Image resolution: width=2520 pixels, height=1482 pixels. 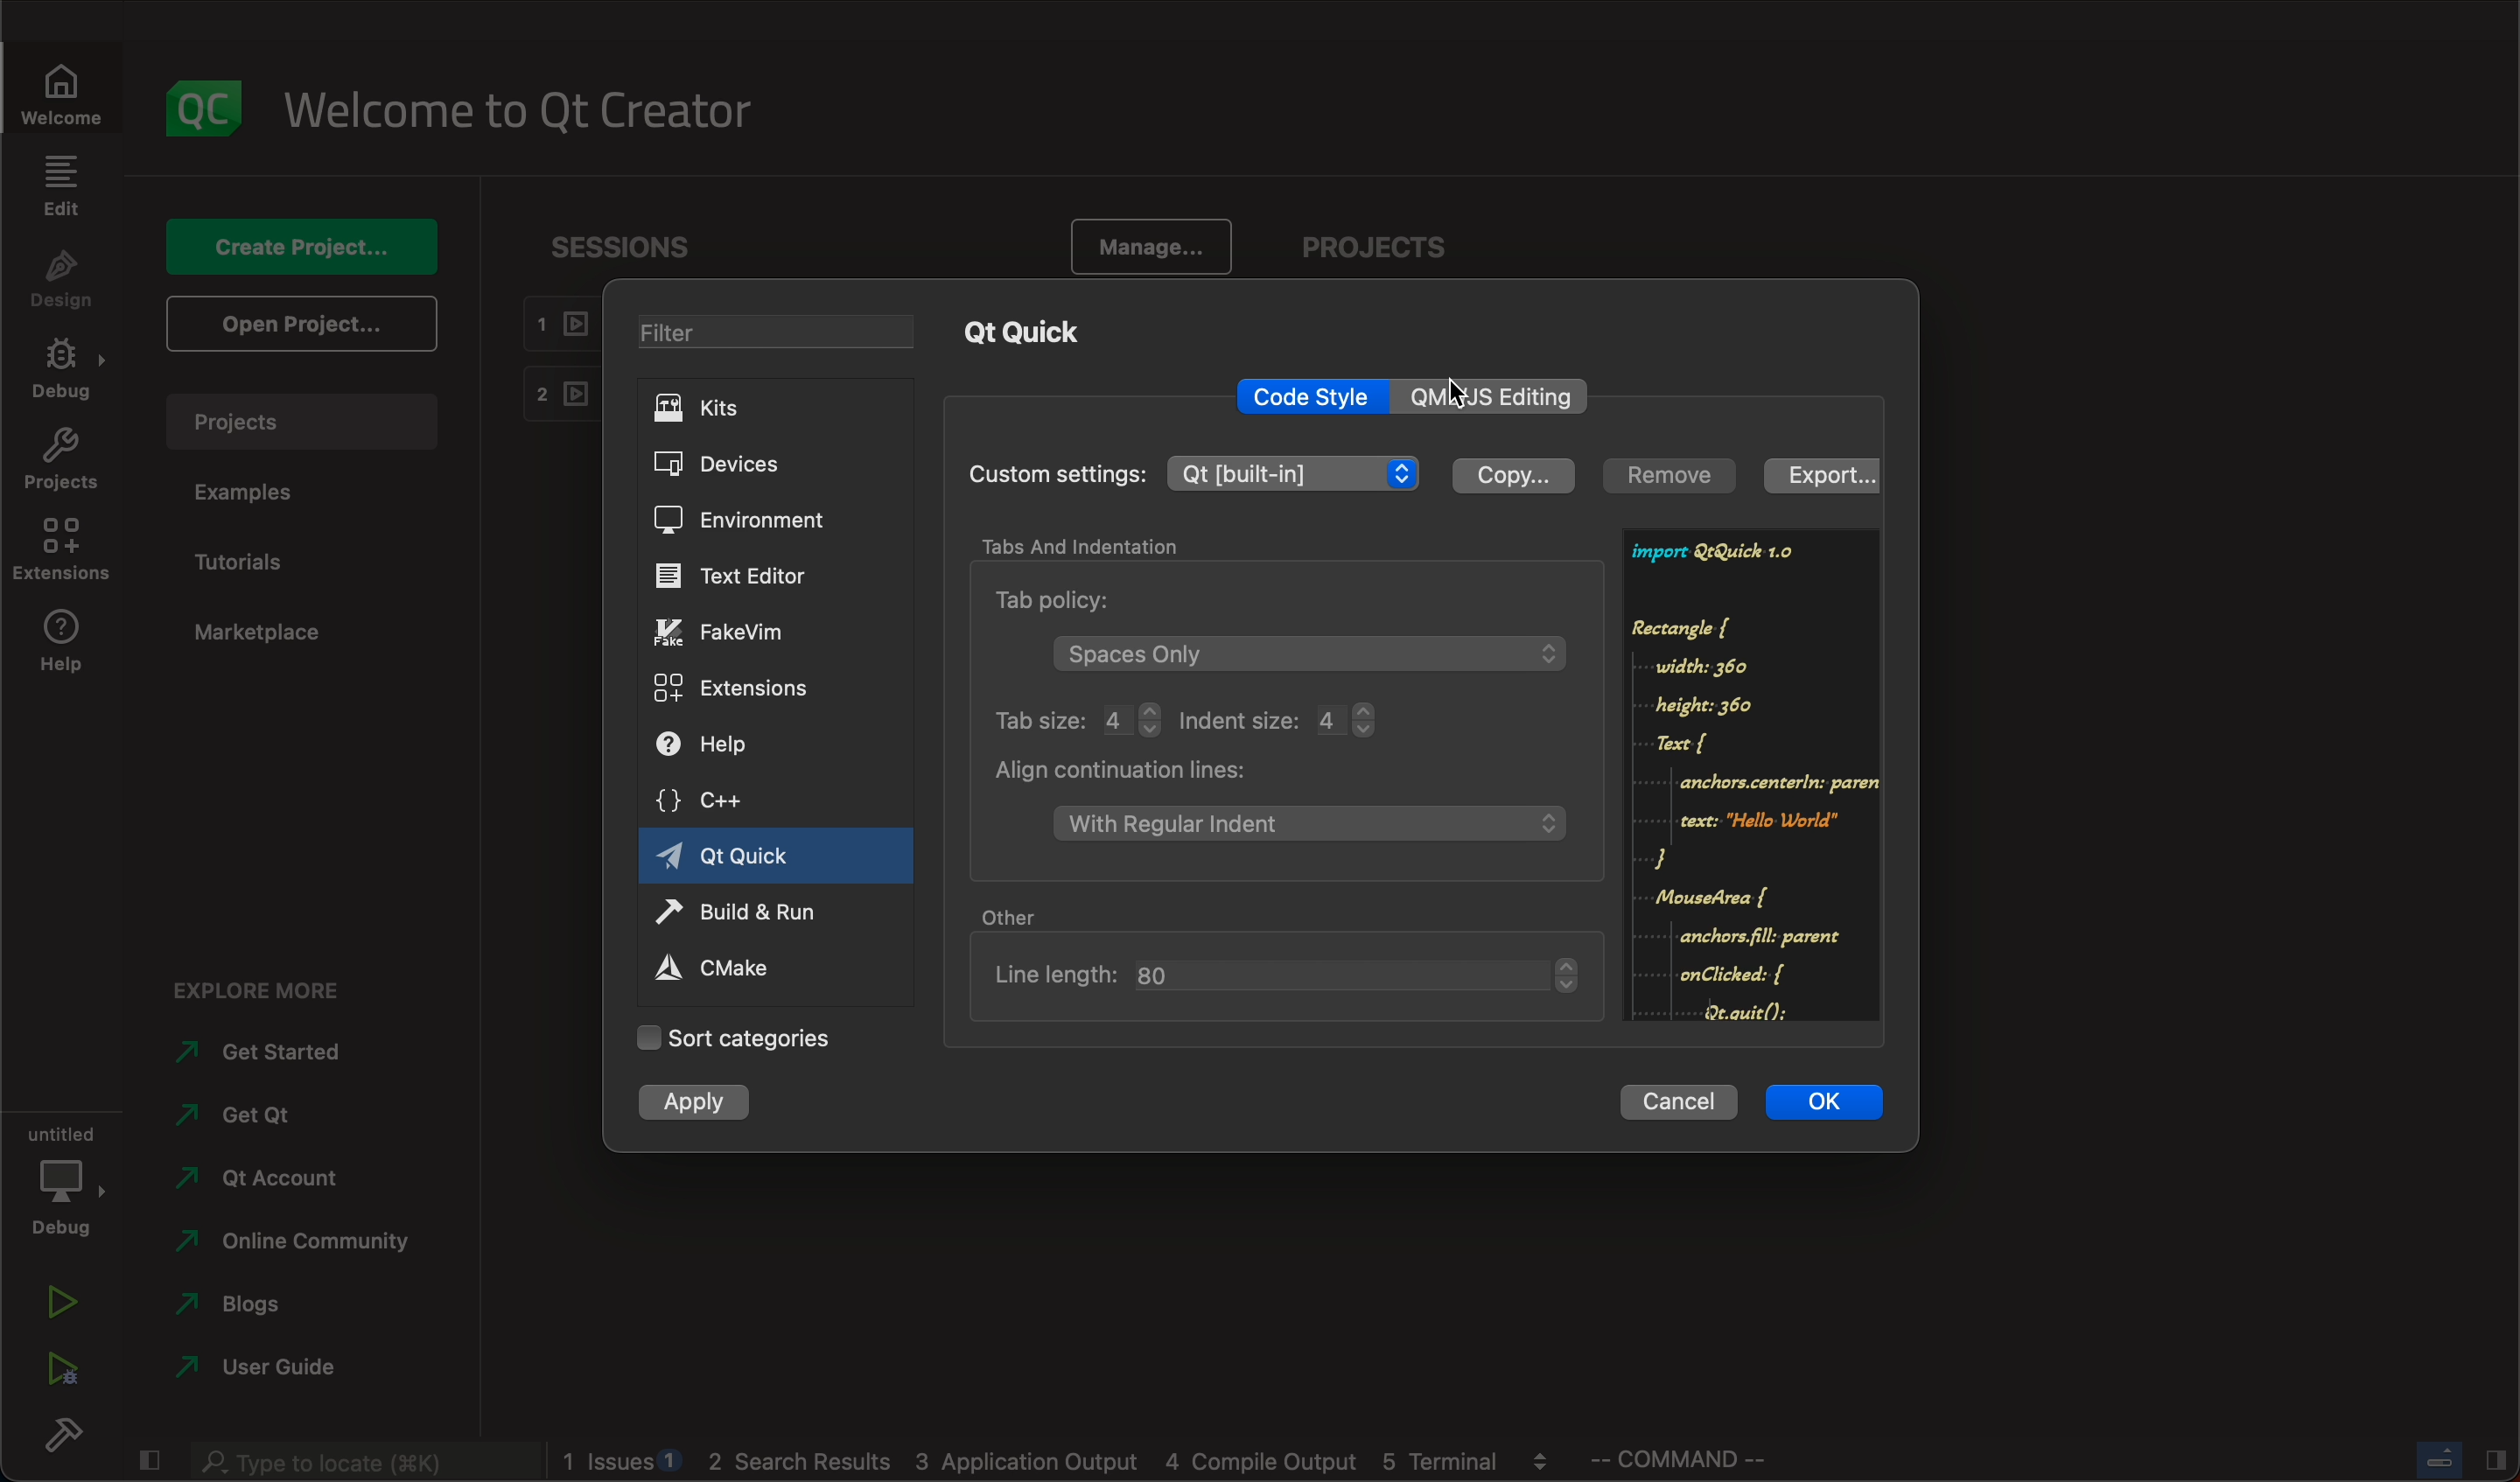 I want to click on close slide bar, so click(x=149, y=1458).